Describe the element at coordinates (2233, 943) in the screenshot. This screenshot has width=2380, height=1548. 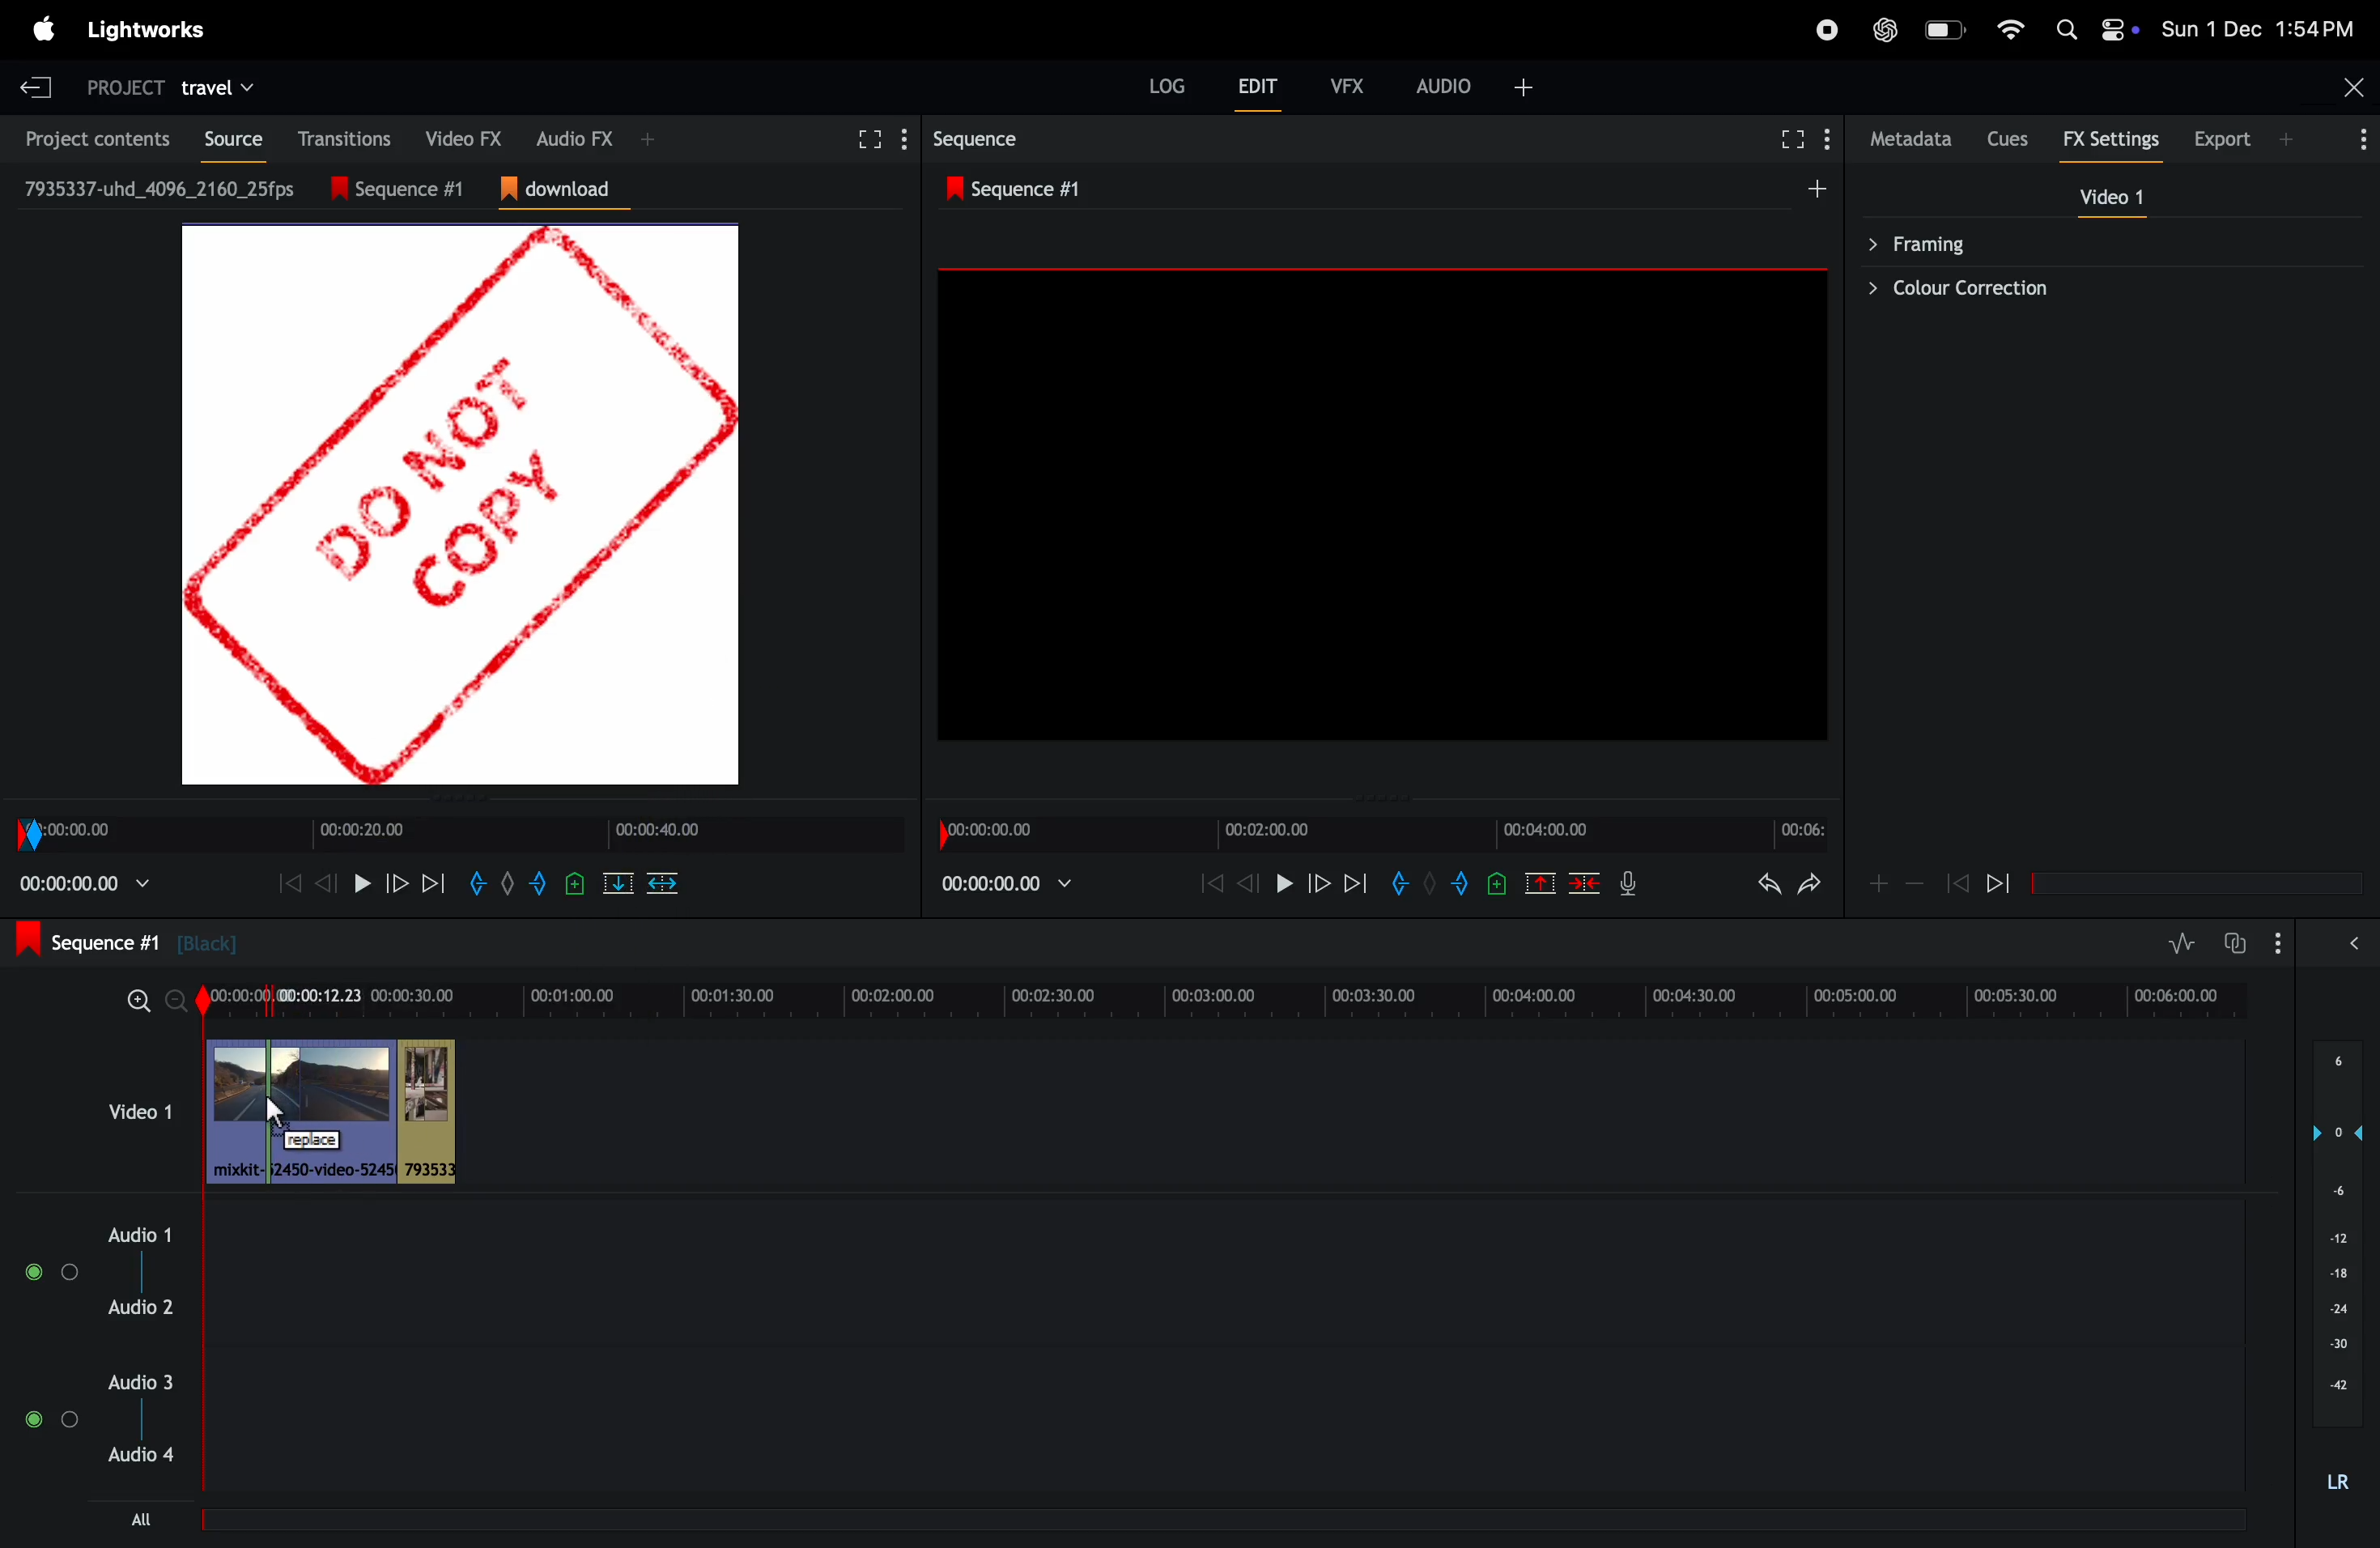
I see `toggle auto track sync` at that location.